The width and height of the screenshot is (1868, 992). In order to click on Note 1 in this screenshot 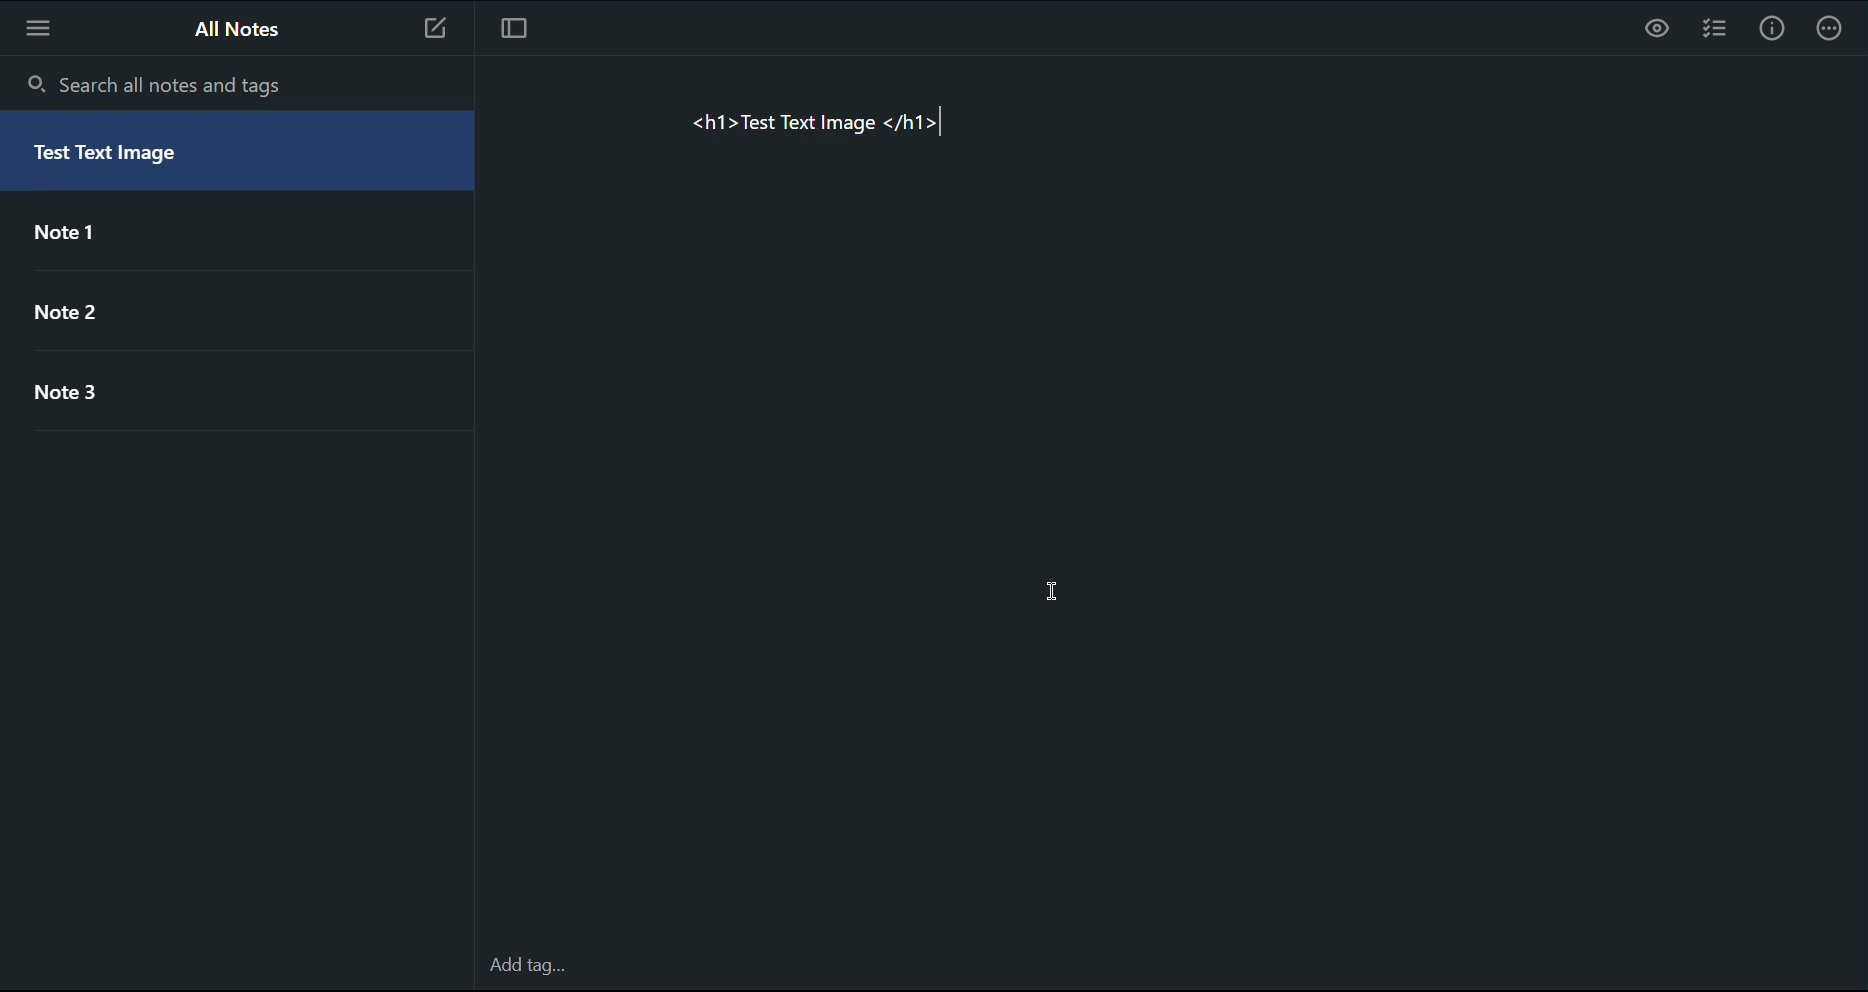, I will do `click(86, 239)`.